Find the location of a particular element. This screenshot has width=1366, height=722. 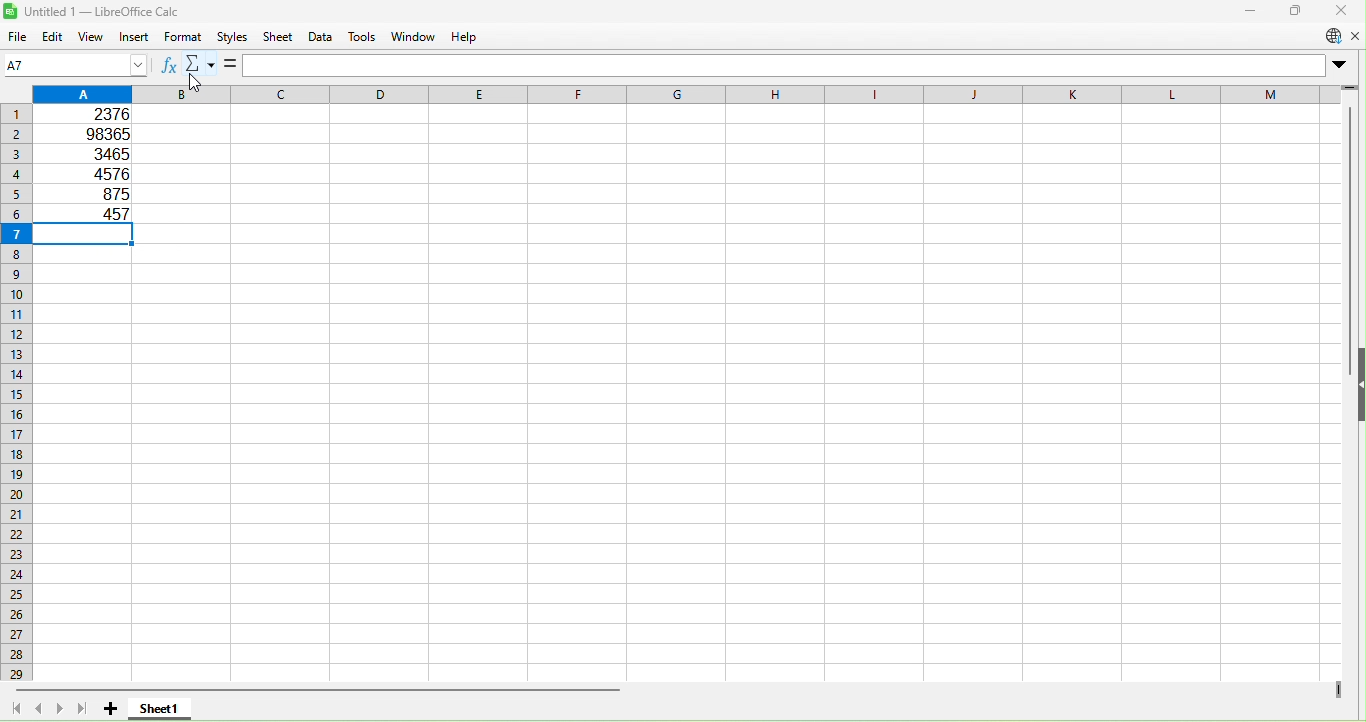

Select function is located at coordinates (203, 62).